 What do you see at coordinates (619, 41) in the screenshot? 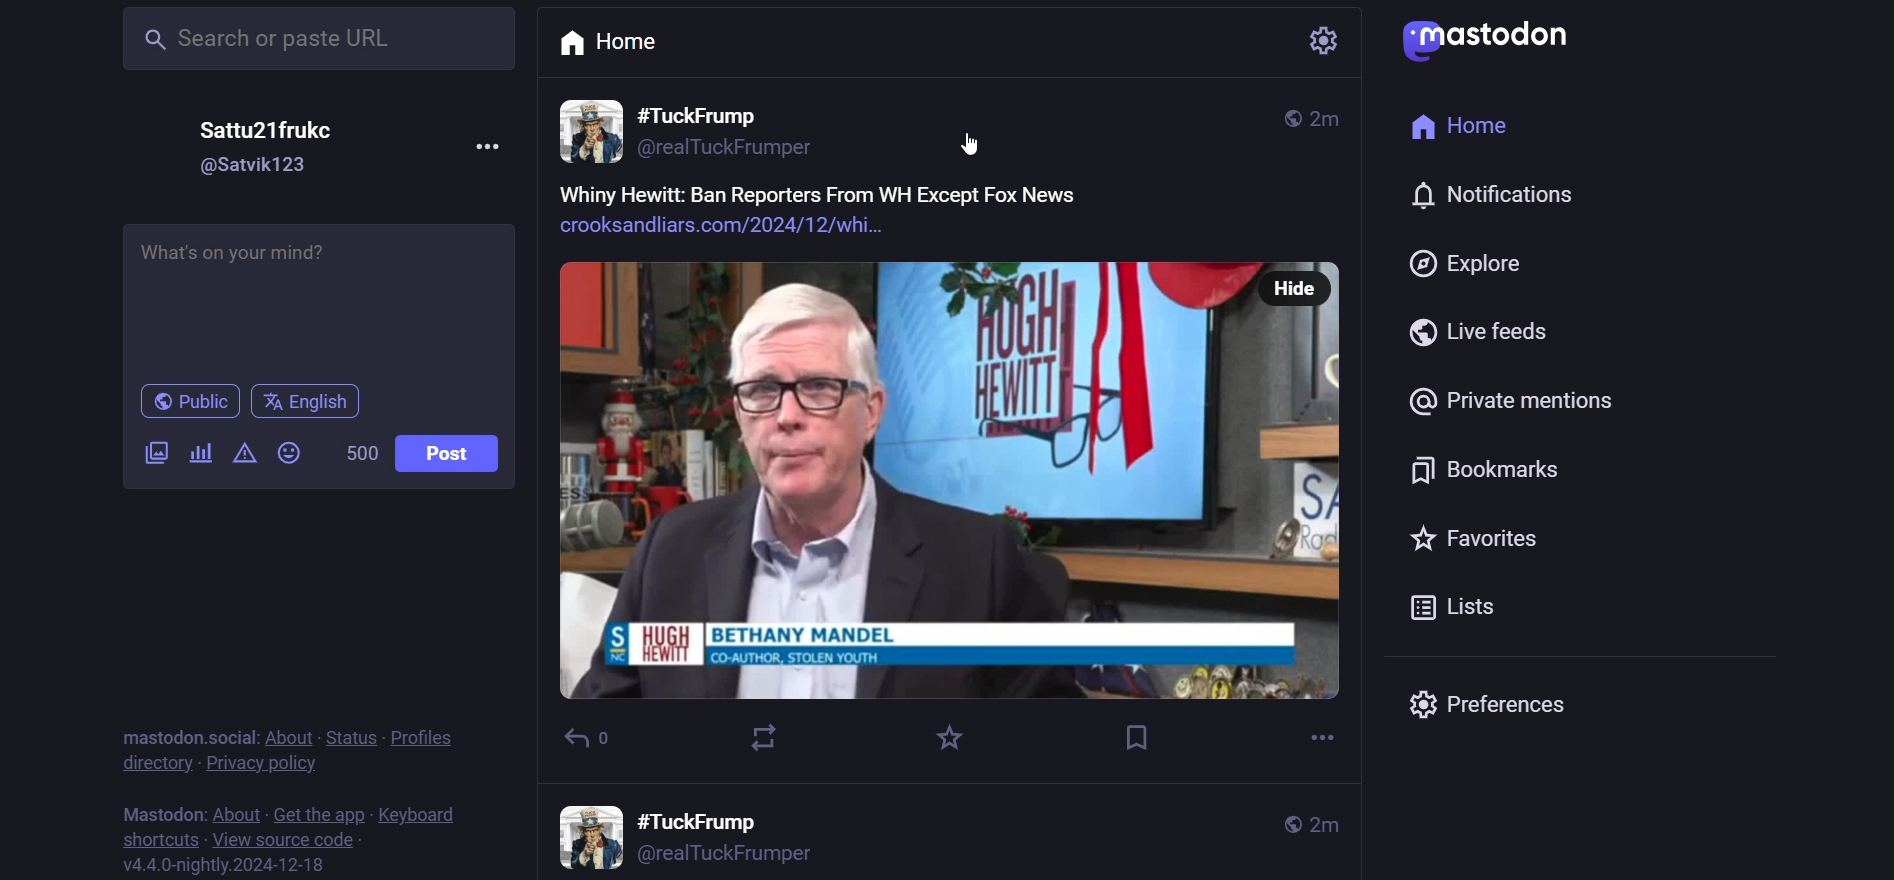
I see `home` at bounding box center [619, 41].